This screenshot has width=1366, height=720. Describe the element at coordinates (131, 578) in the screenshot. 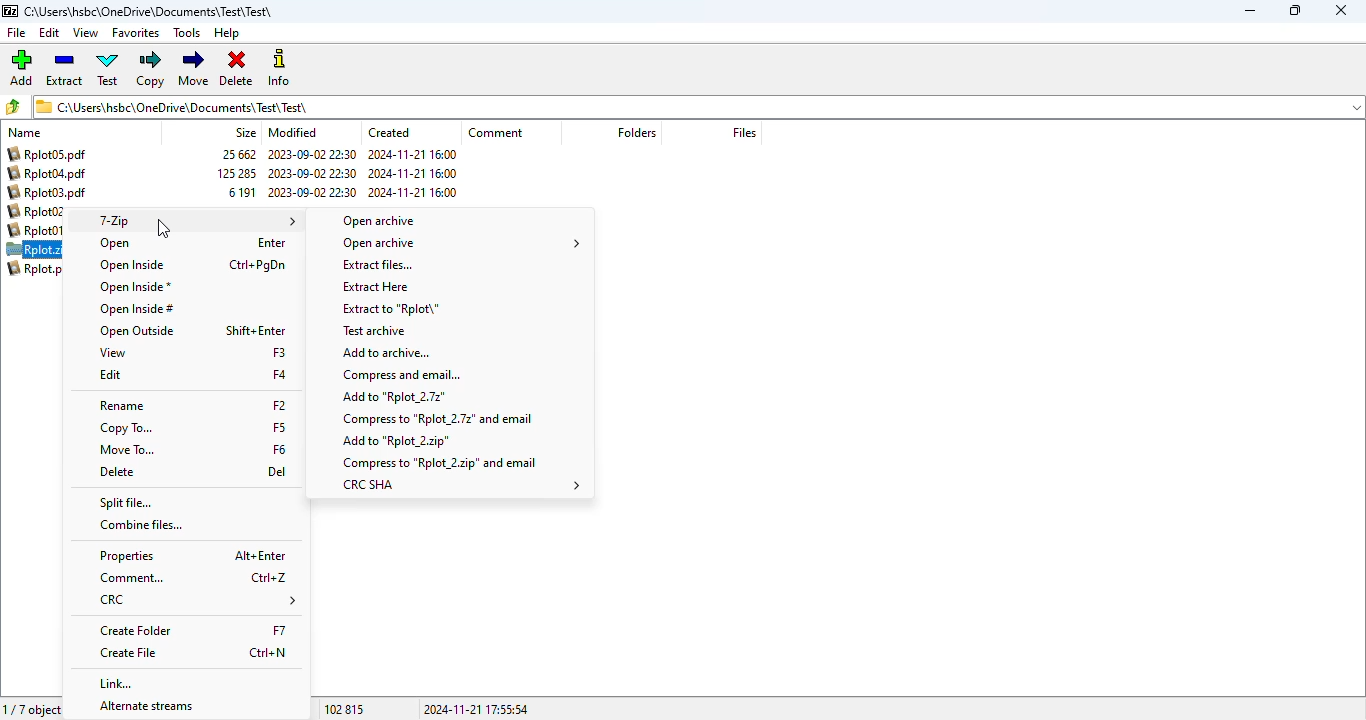

I see `comment` at that location.